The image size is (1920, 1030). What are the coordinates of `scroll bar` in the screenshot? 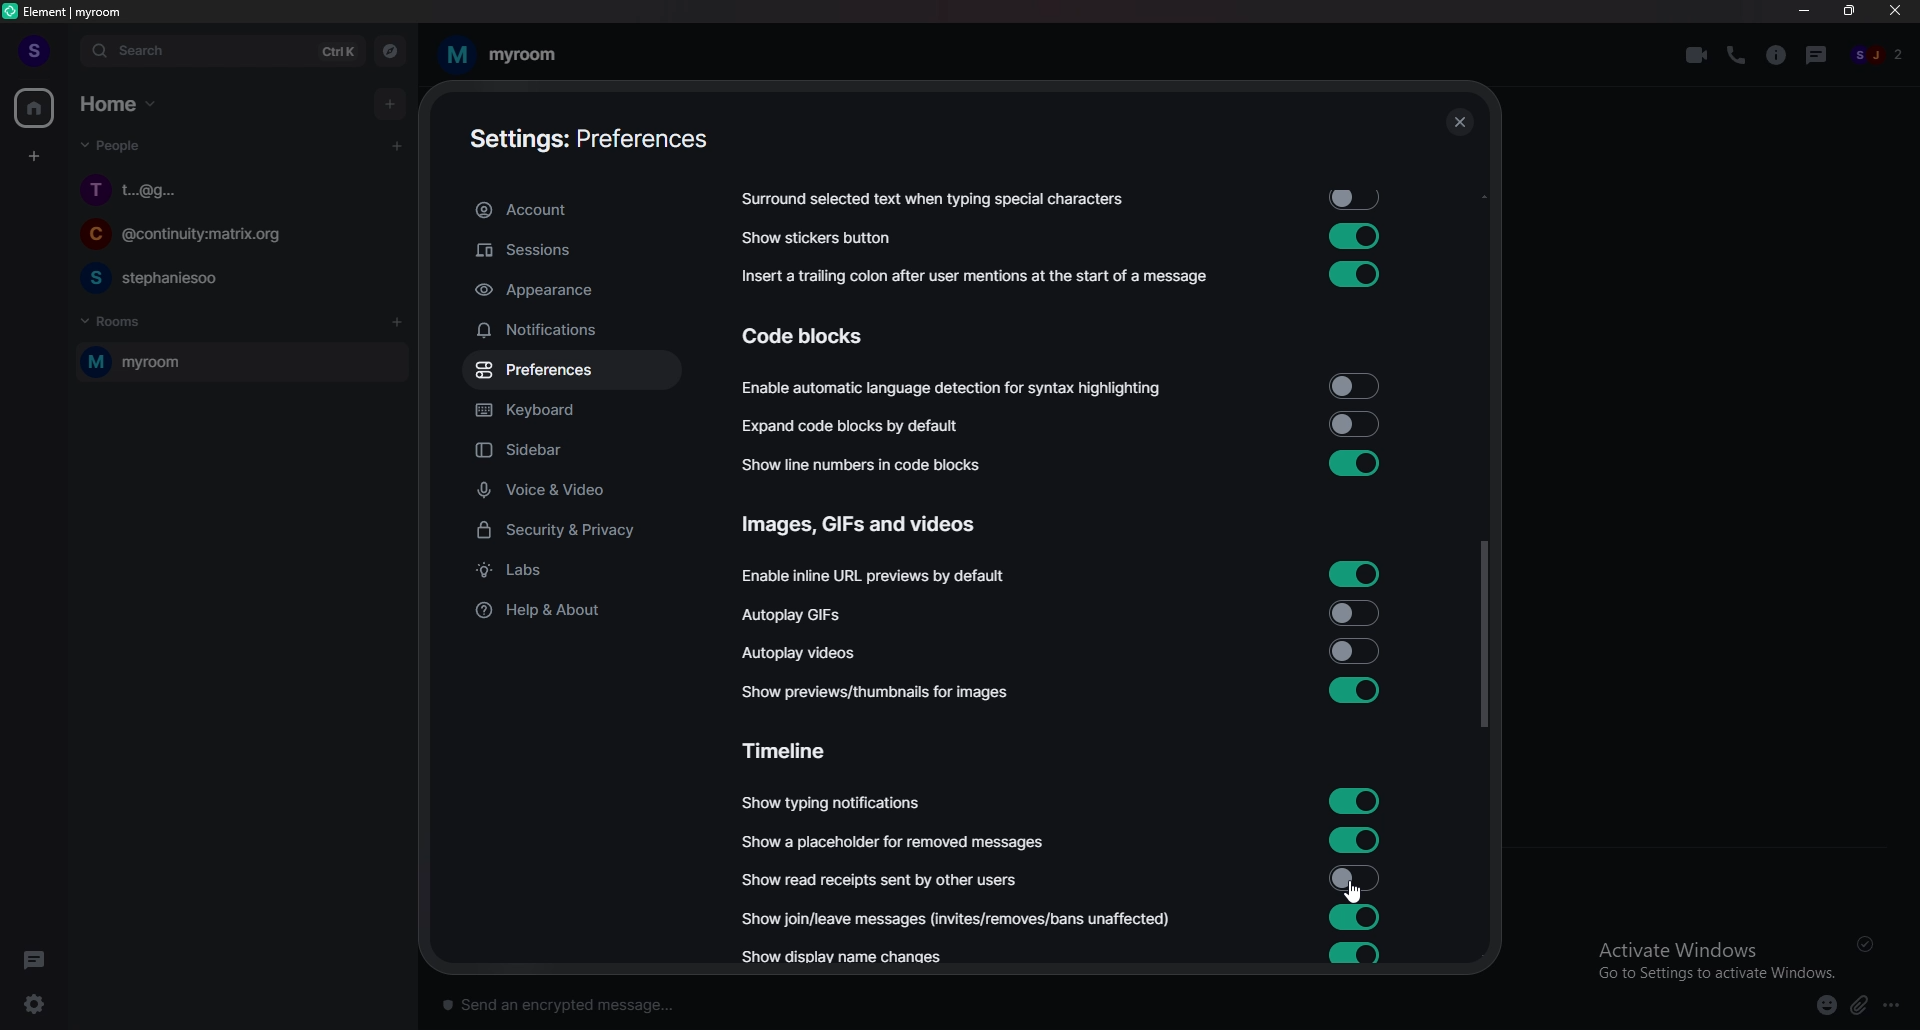 It's located at (1483, 634).